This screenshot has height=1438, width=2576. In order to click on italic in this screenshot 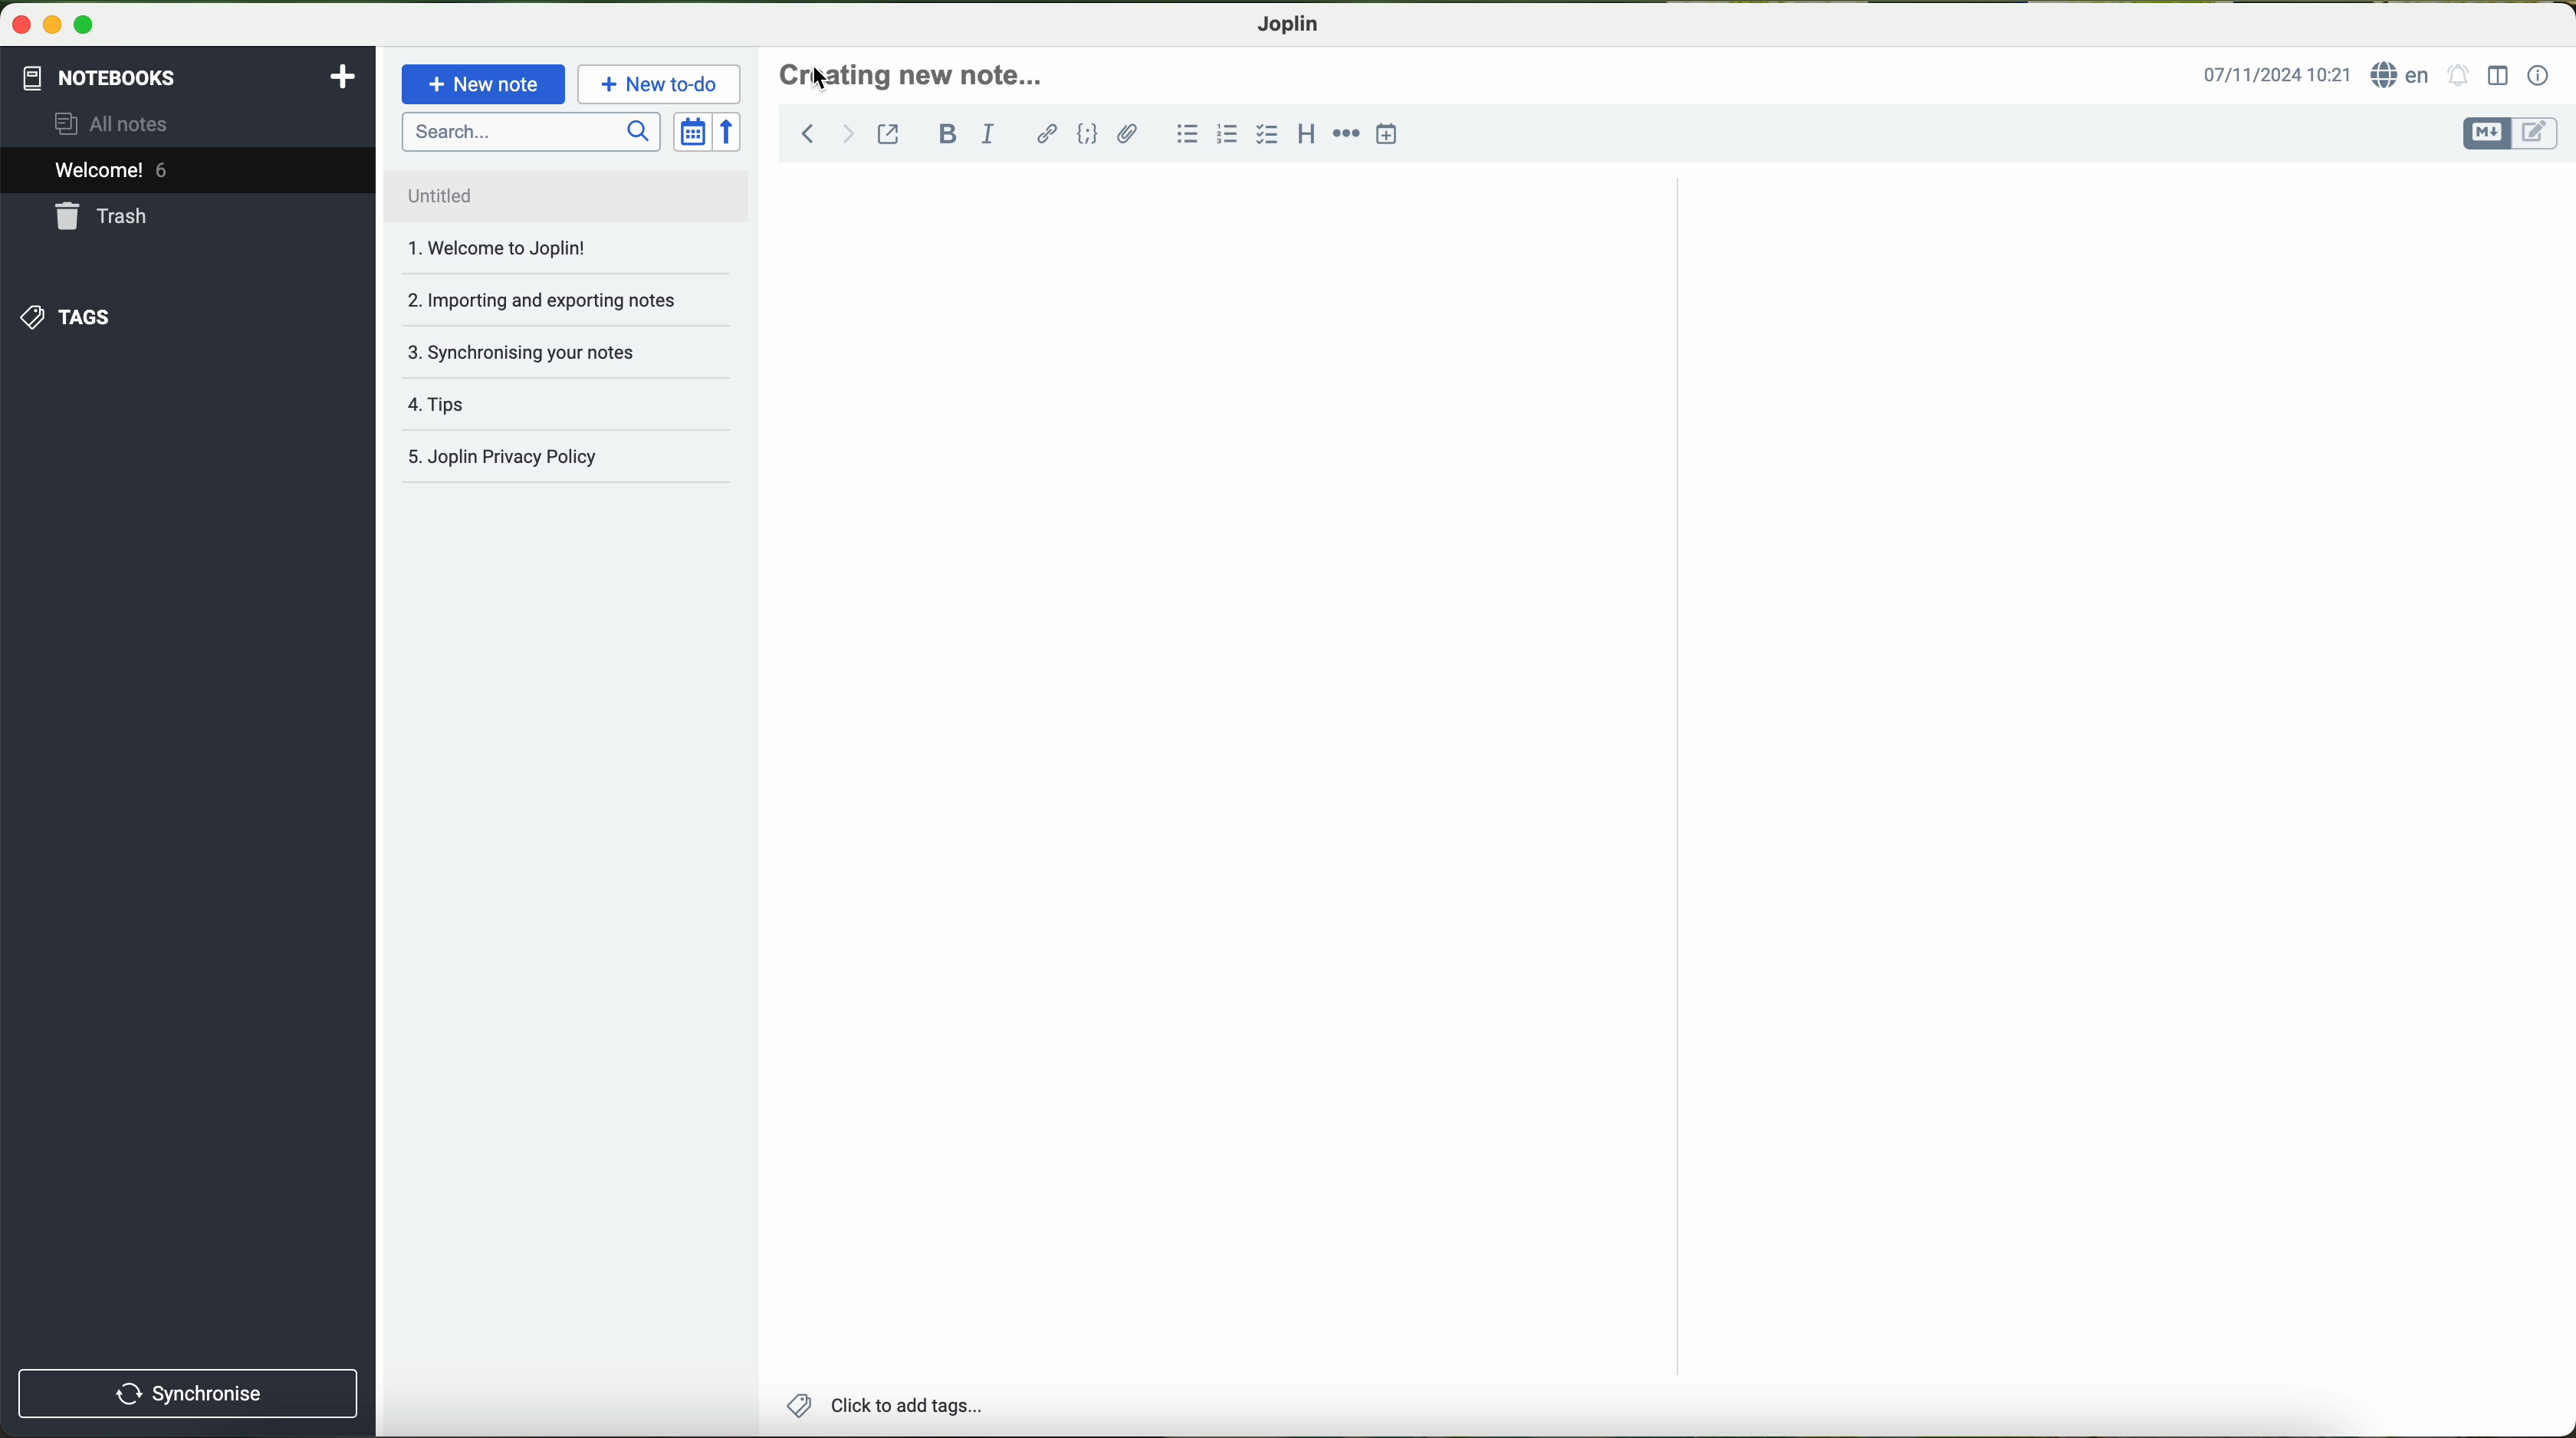, I will do `click(988, 132)`.